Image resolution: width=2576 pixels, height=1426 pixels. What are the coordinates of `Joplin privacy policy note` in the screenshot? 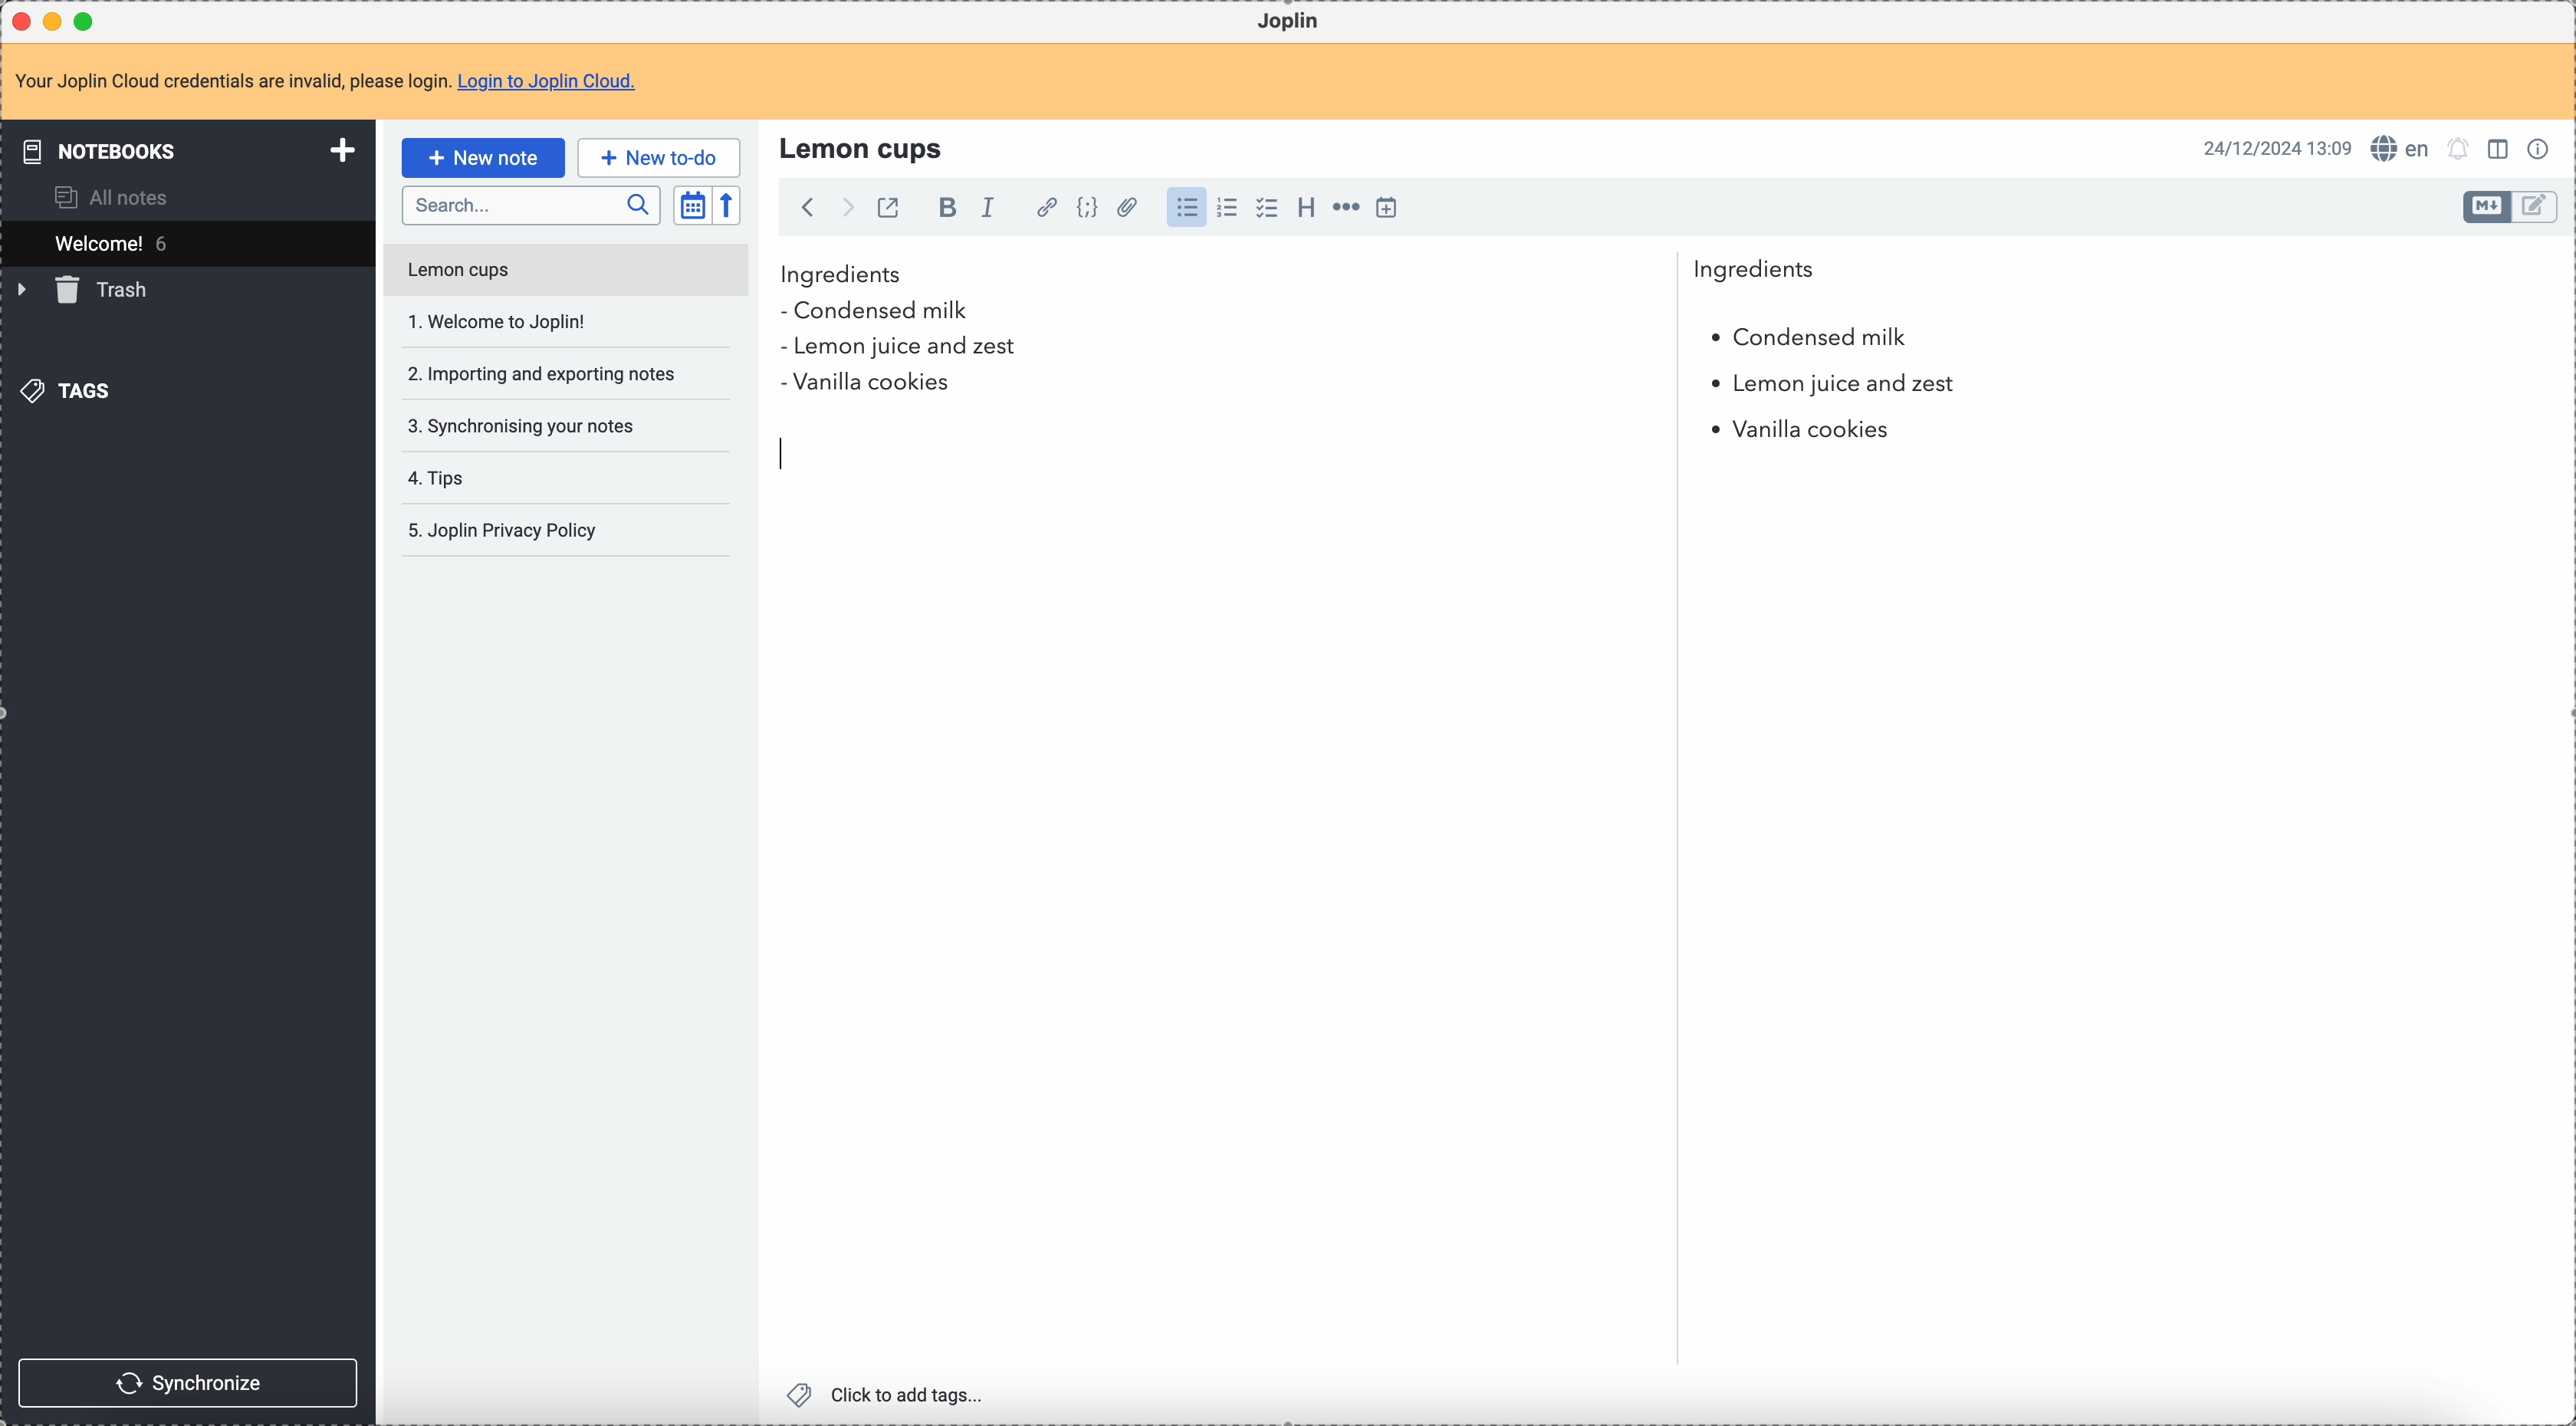 It's located at (507, 531).